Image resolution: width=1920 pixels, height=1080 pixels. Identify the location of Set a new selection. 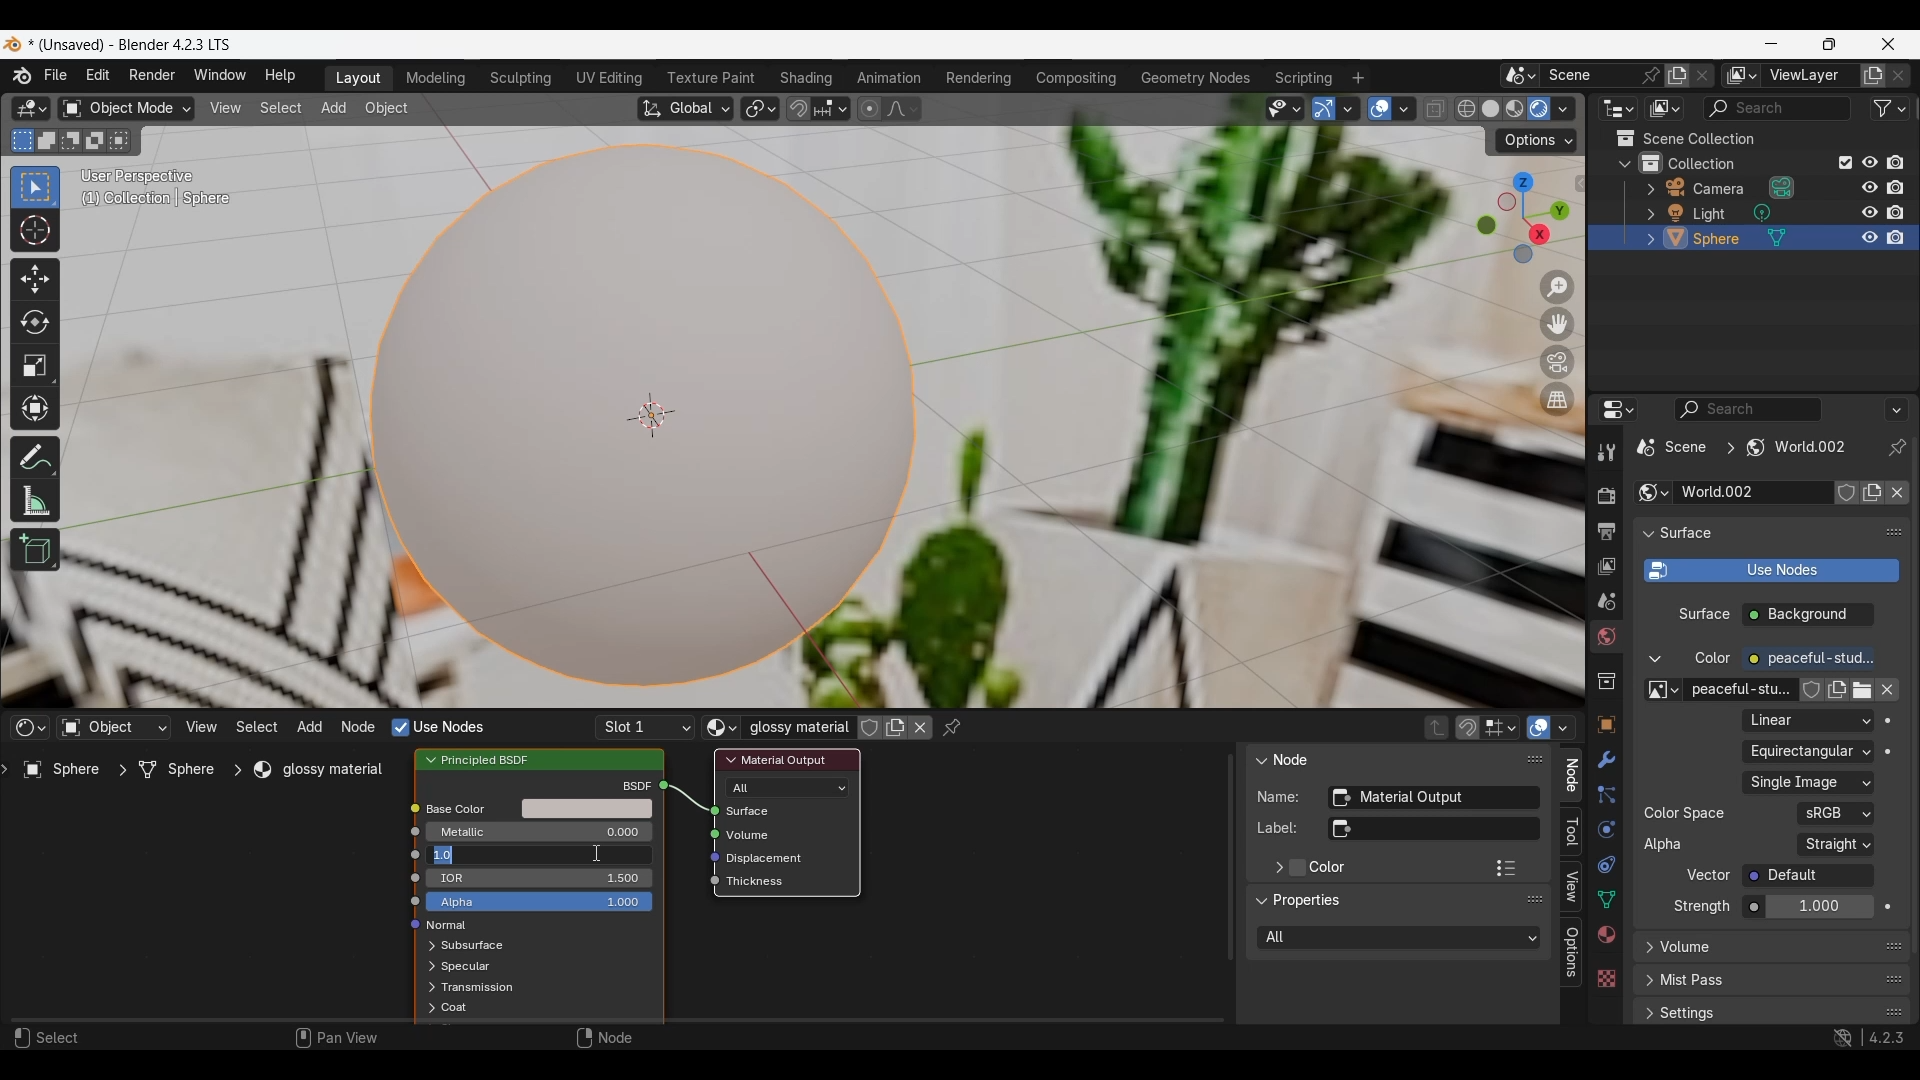
(23, 141).